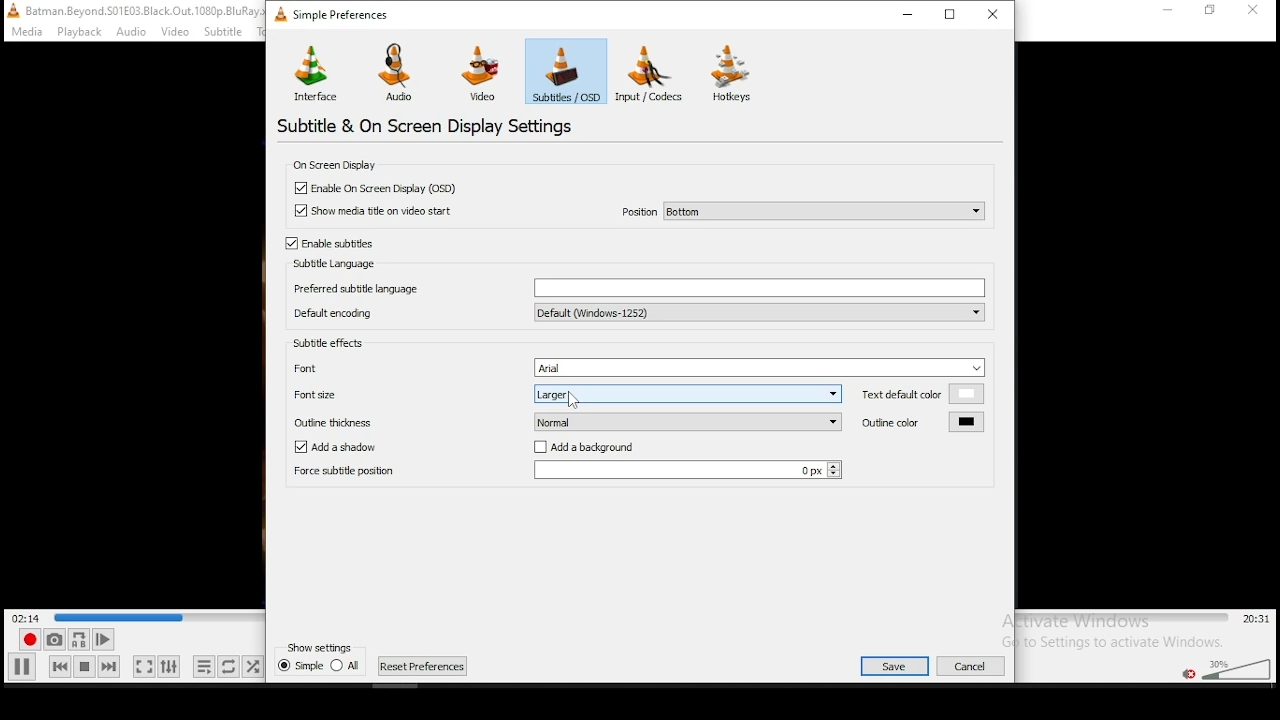 Image resolution: width=1280 pixels, height=720 pixels. Describe the element at coordinates (119, 614) in the screenshot. I see `` at that location.